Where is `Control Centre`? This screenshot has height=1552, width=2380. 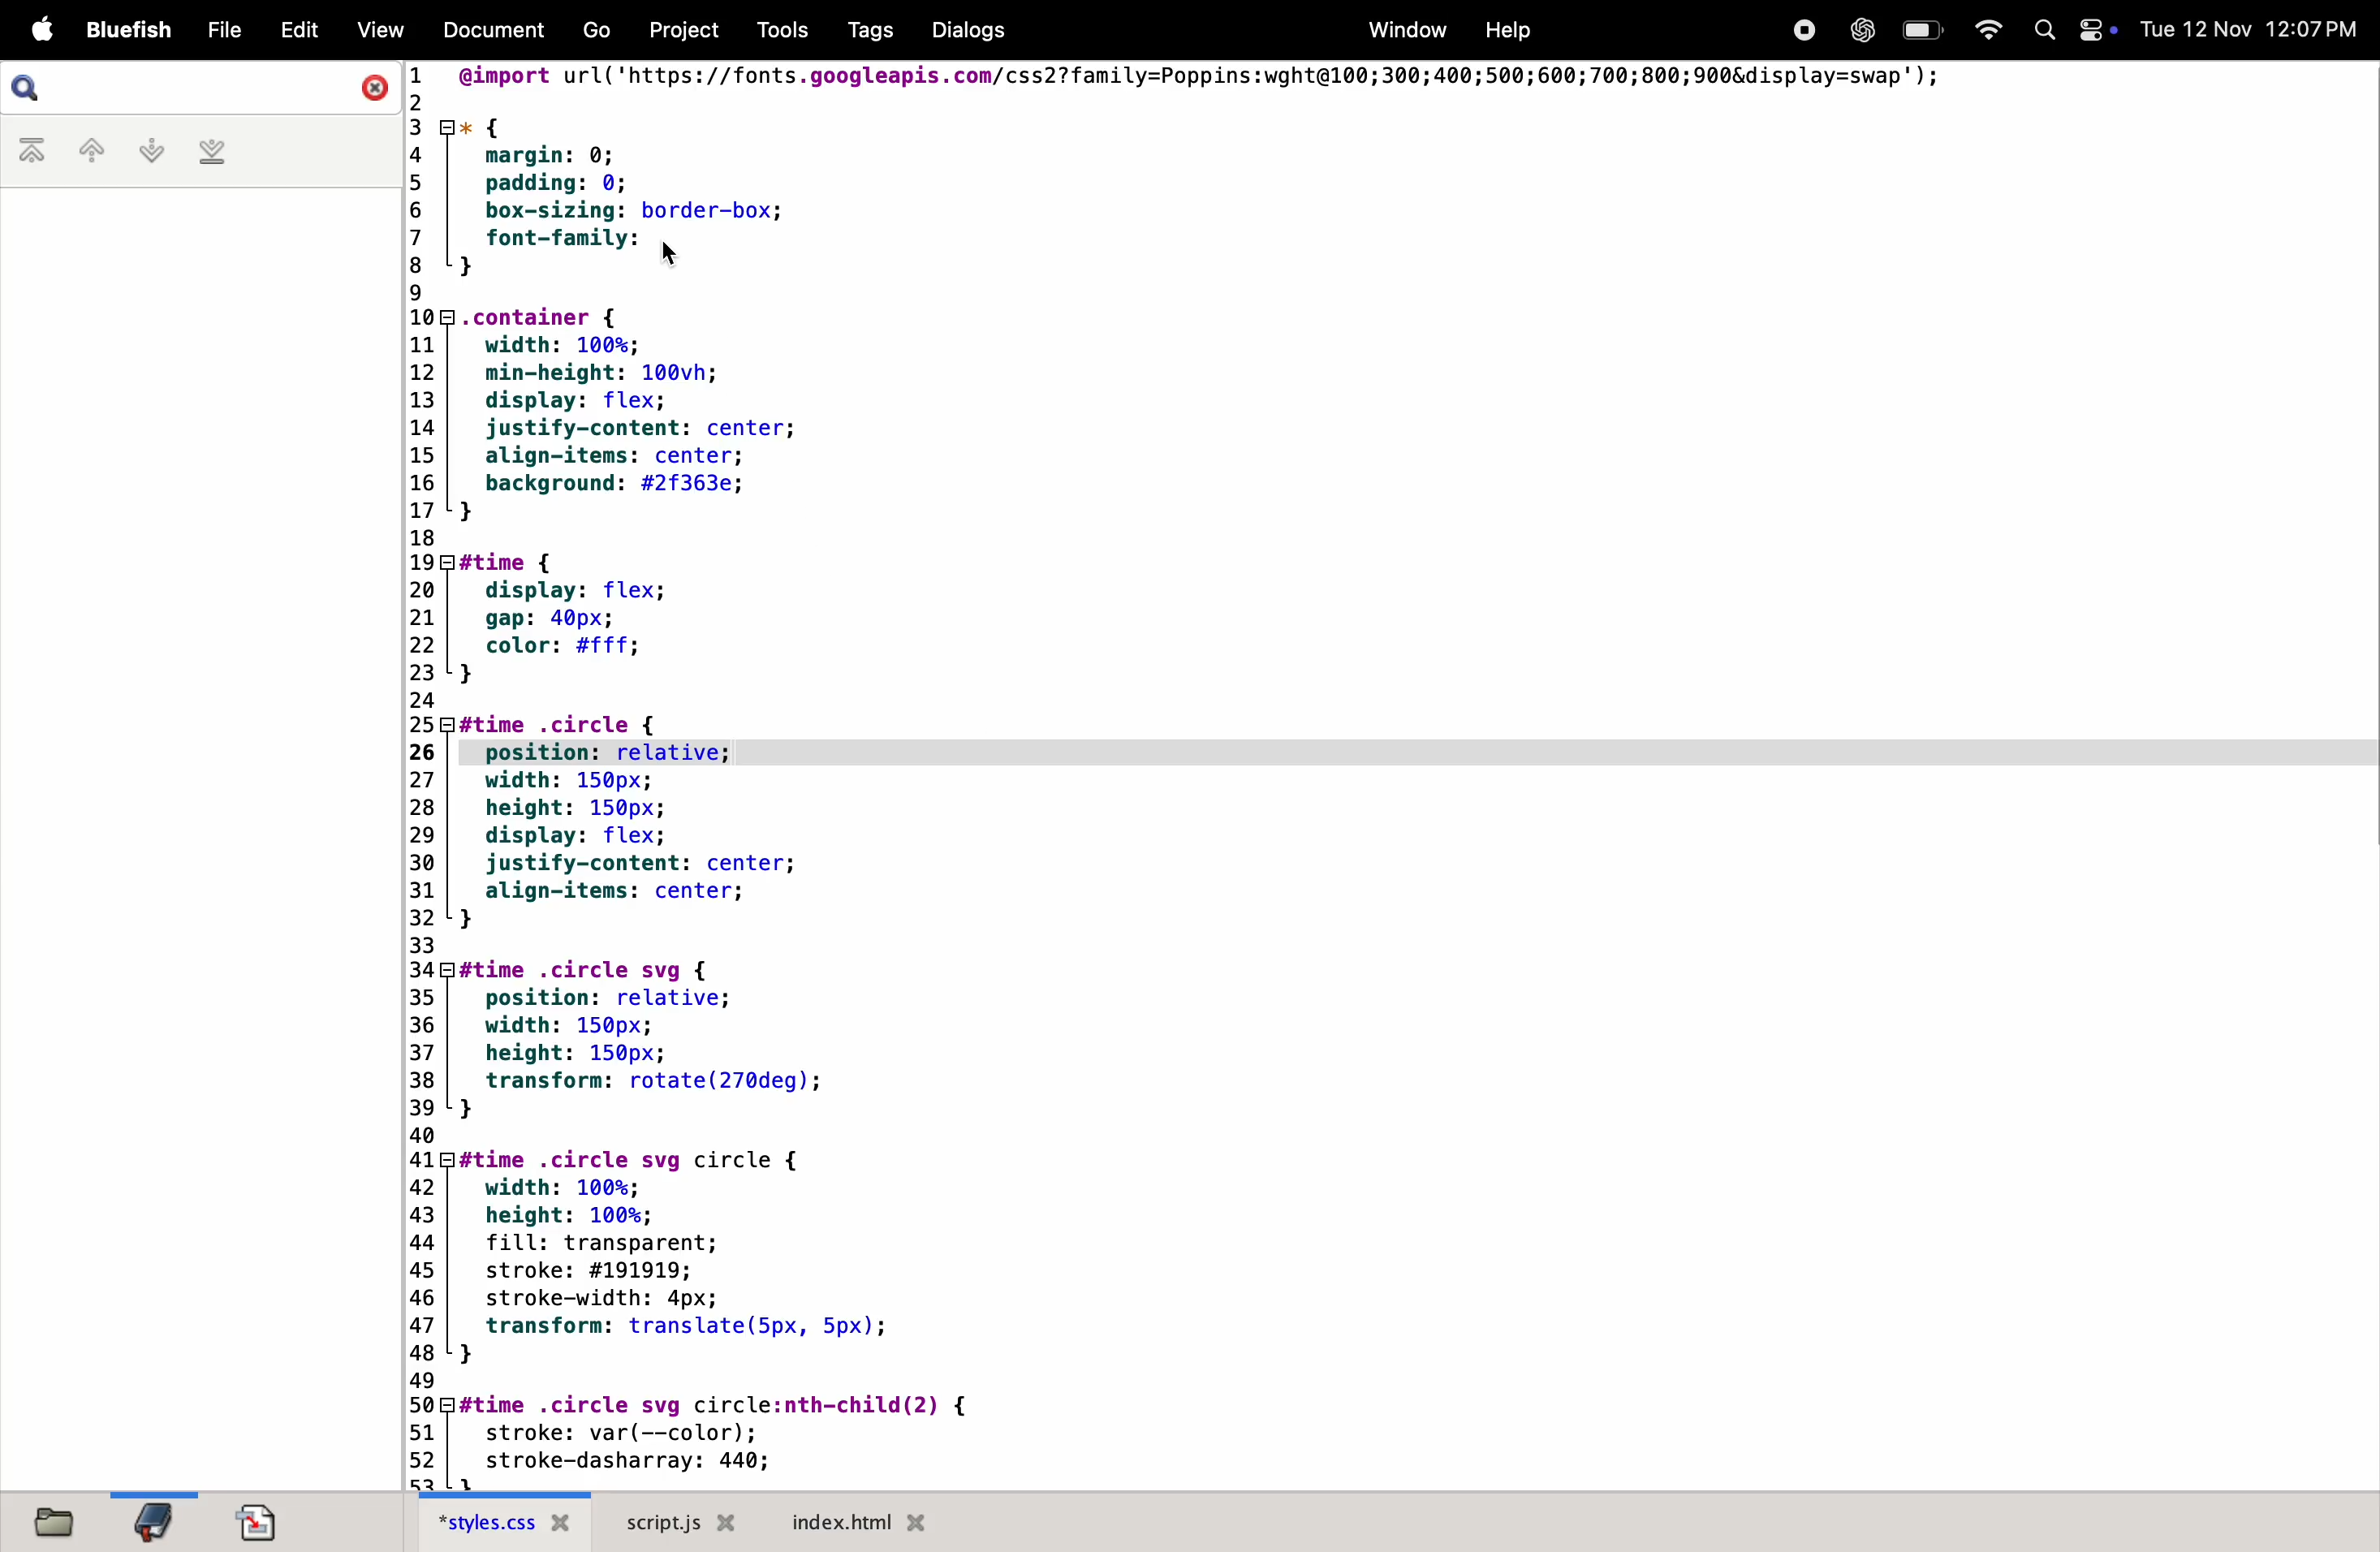 Control Centre is located at coordinates (2096, 28).